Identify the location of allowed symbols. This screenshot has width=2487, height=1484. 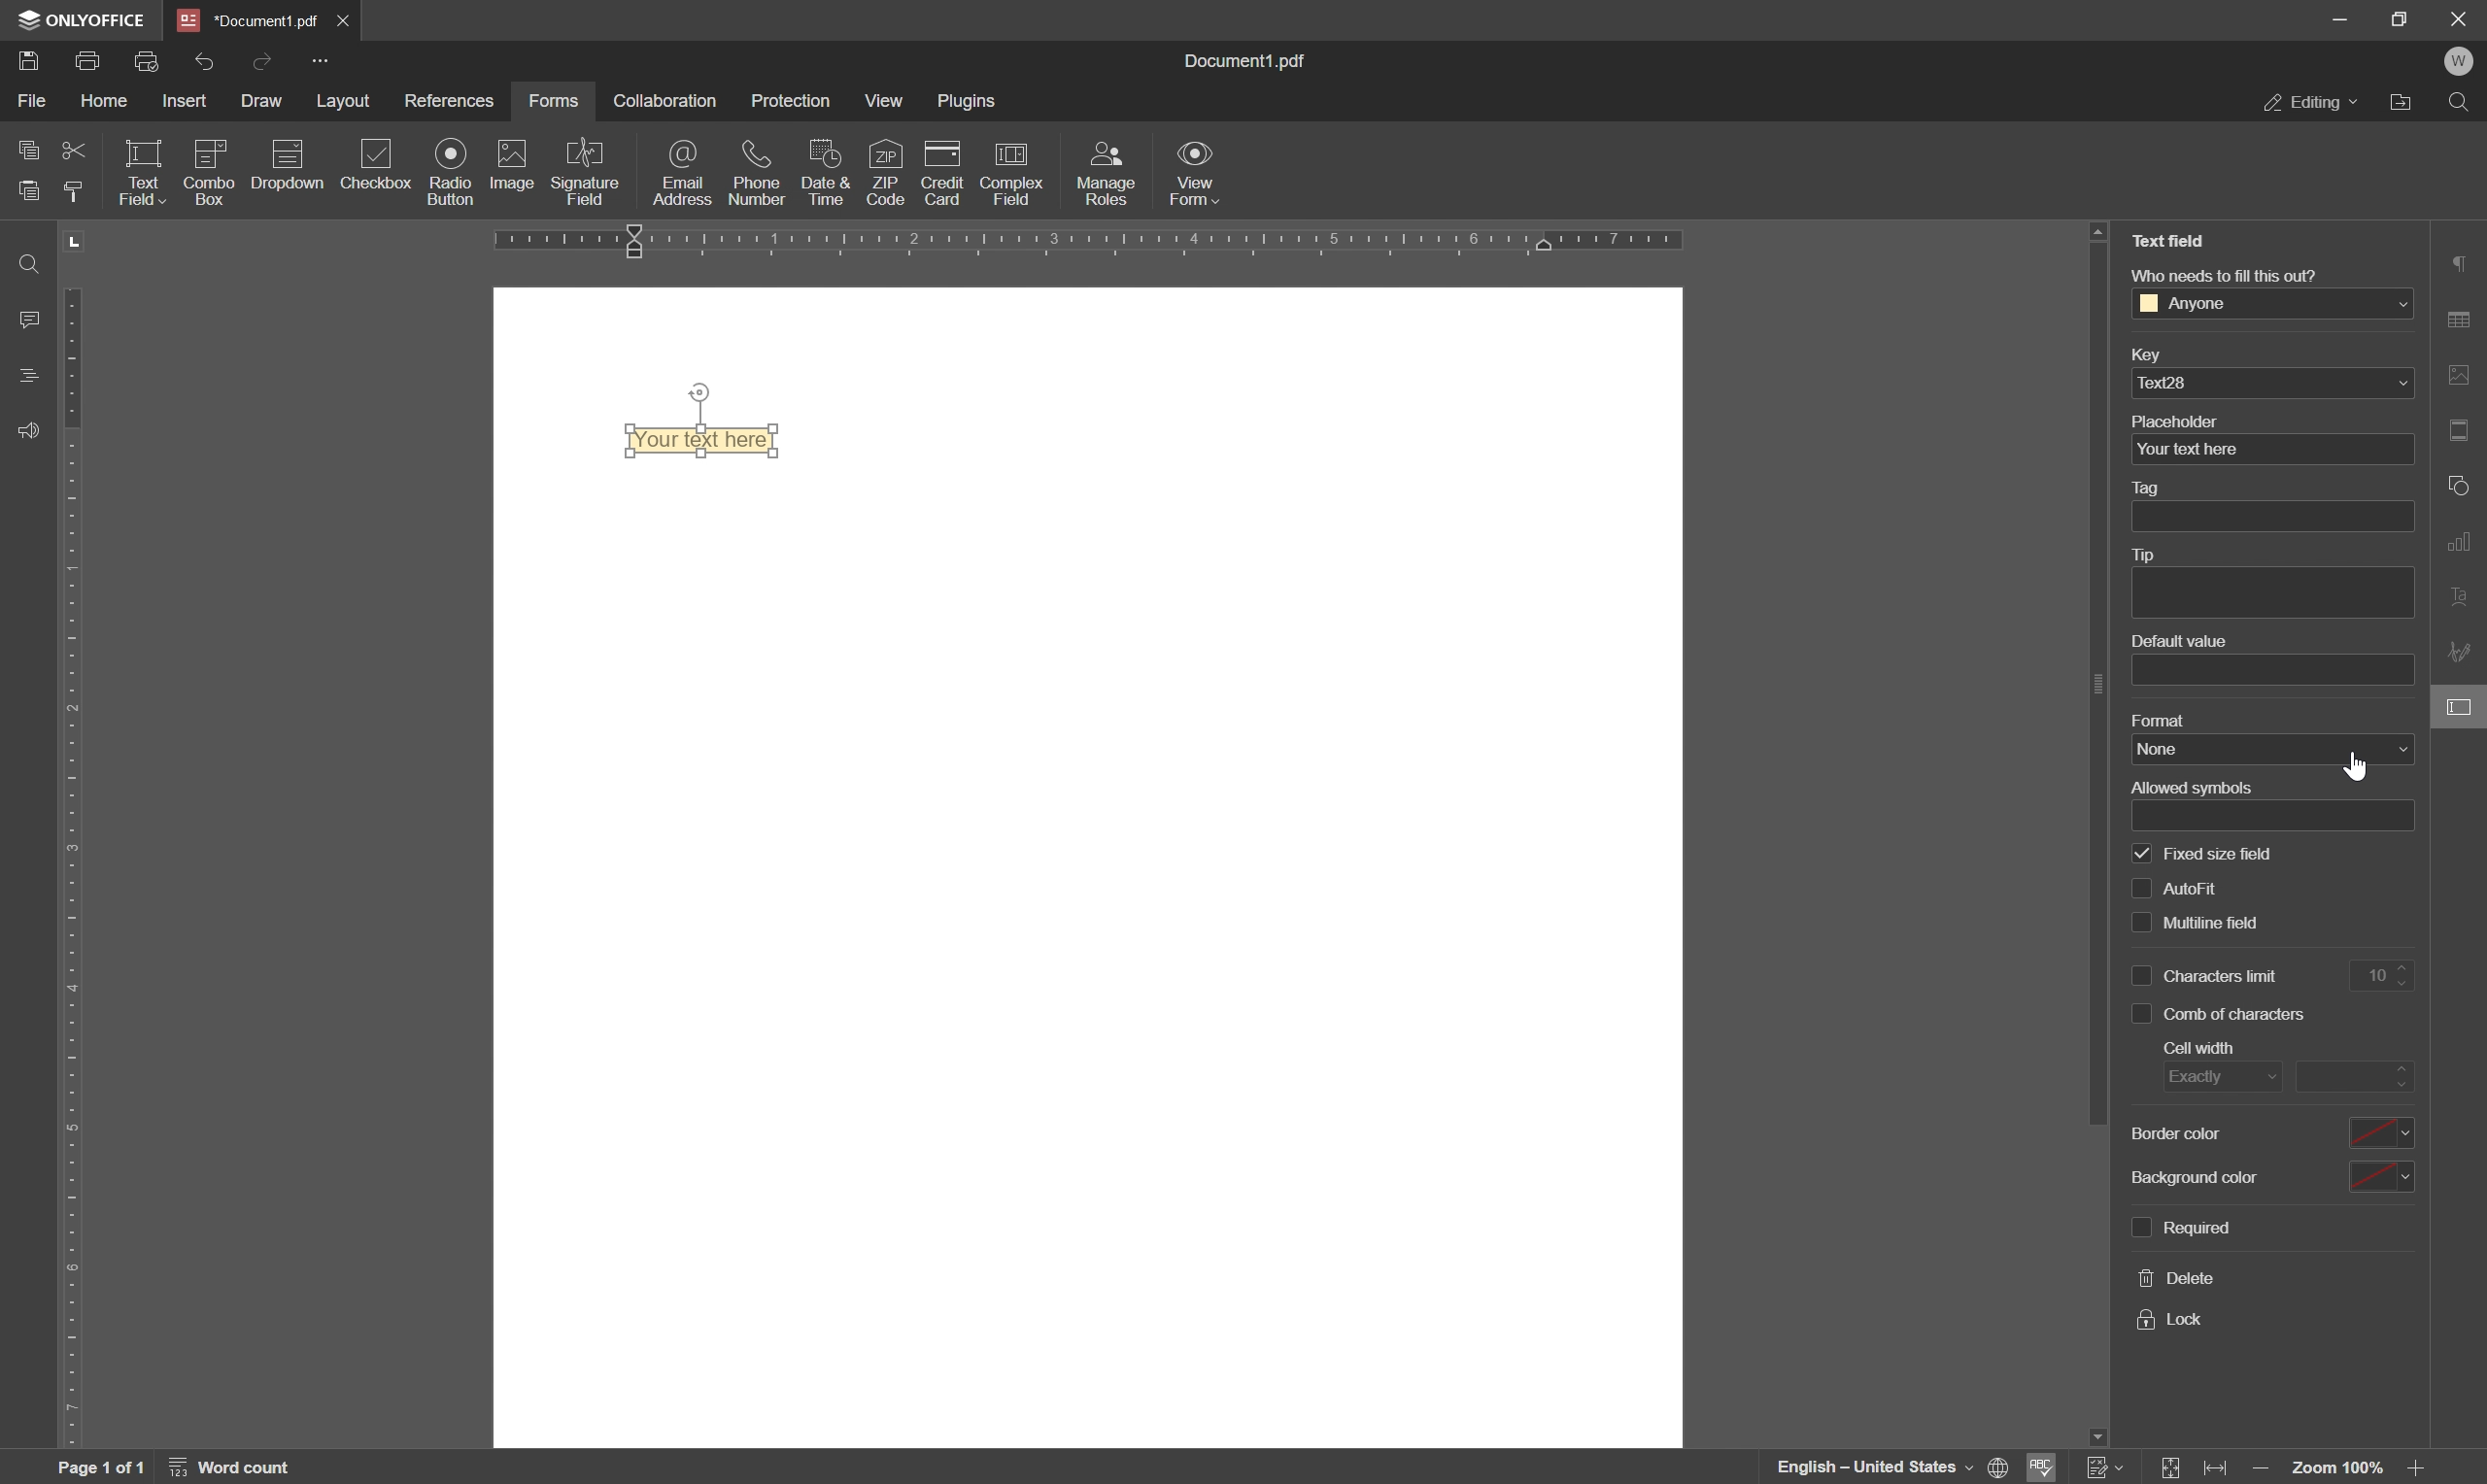
(2197, 784).